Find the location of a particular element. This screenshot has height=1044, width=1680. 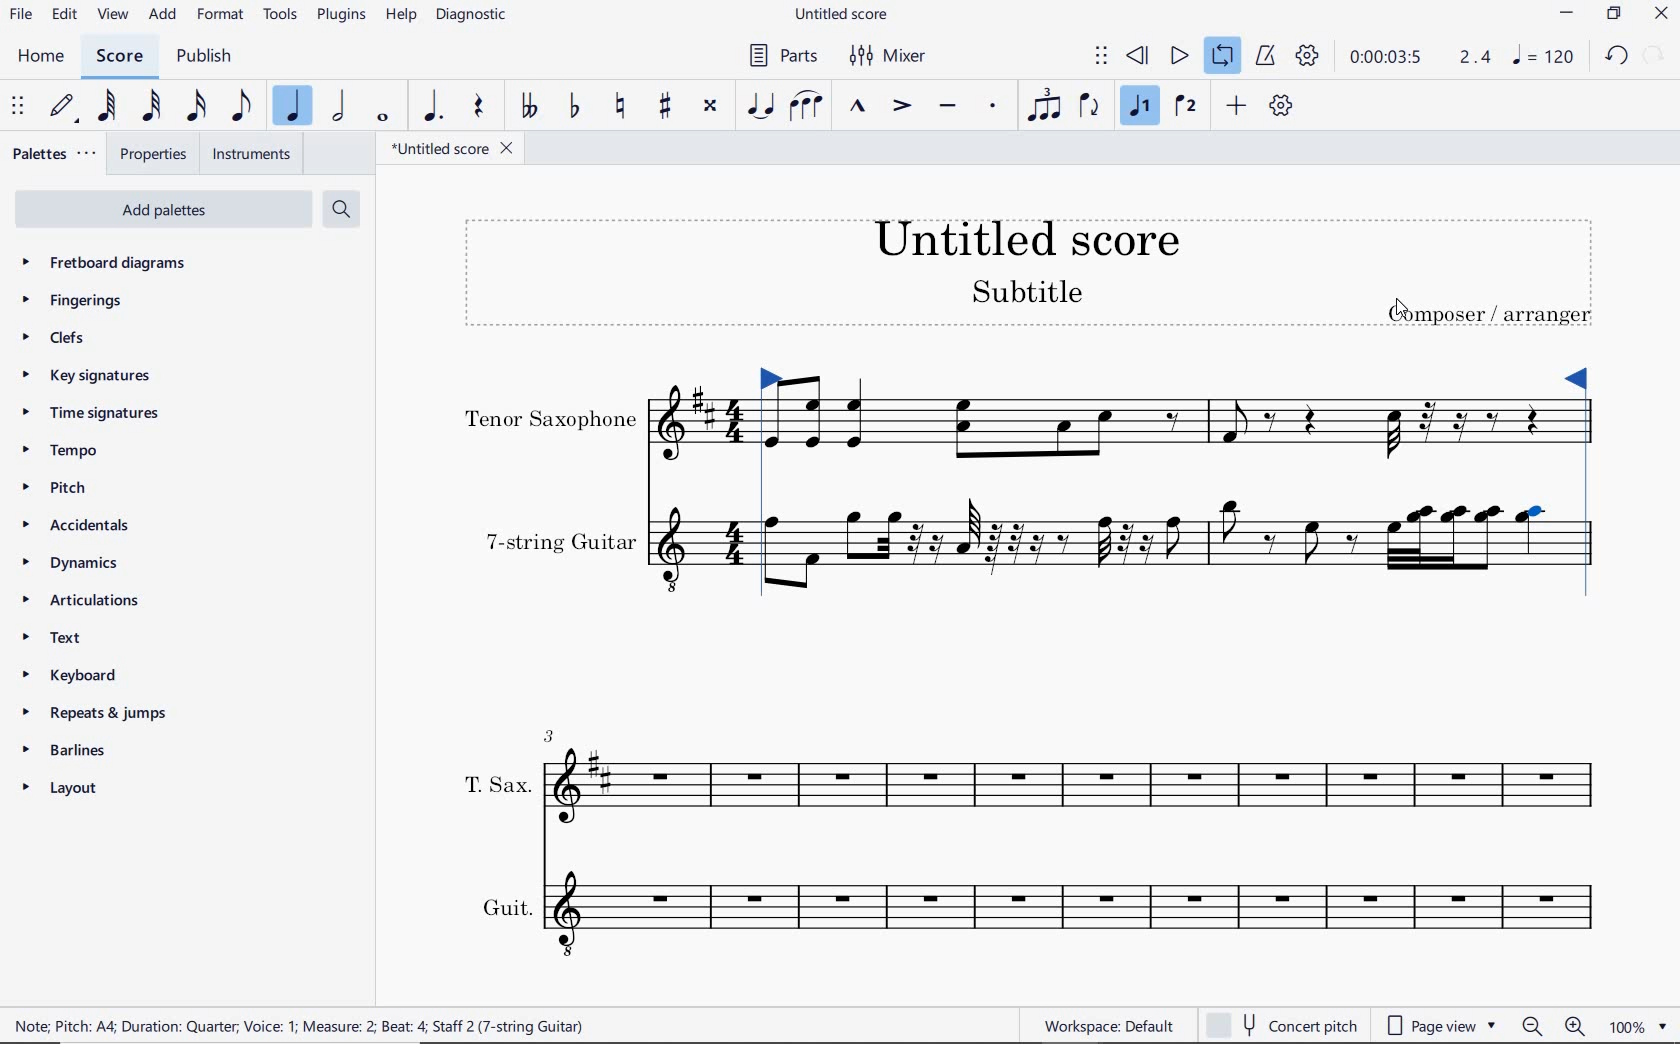

STACCATO is located at coordinates (992, 106).